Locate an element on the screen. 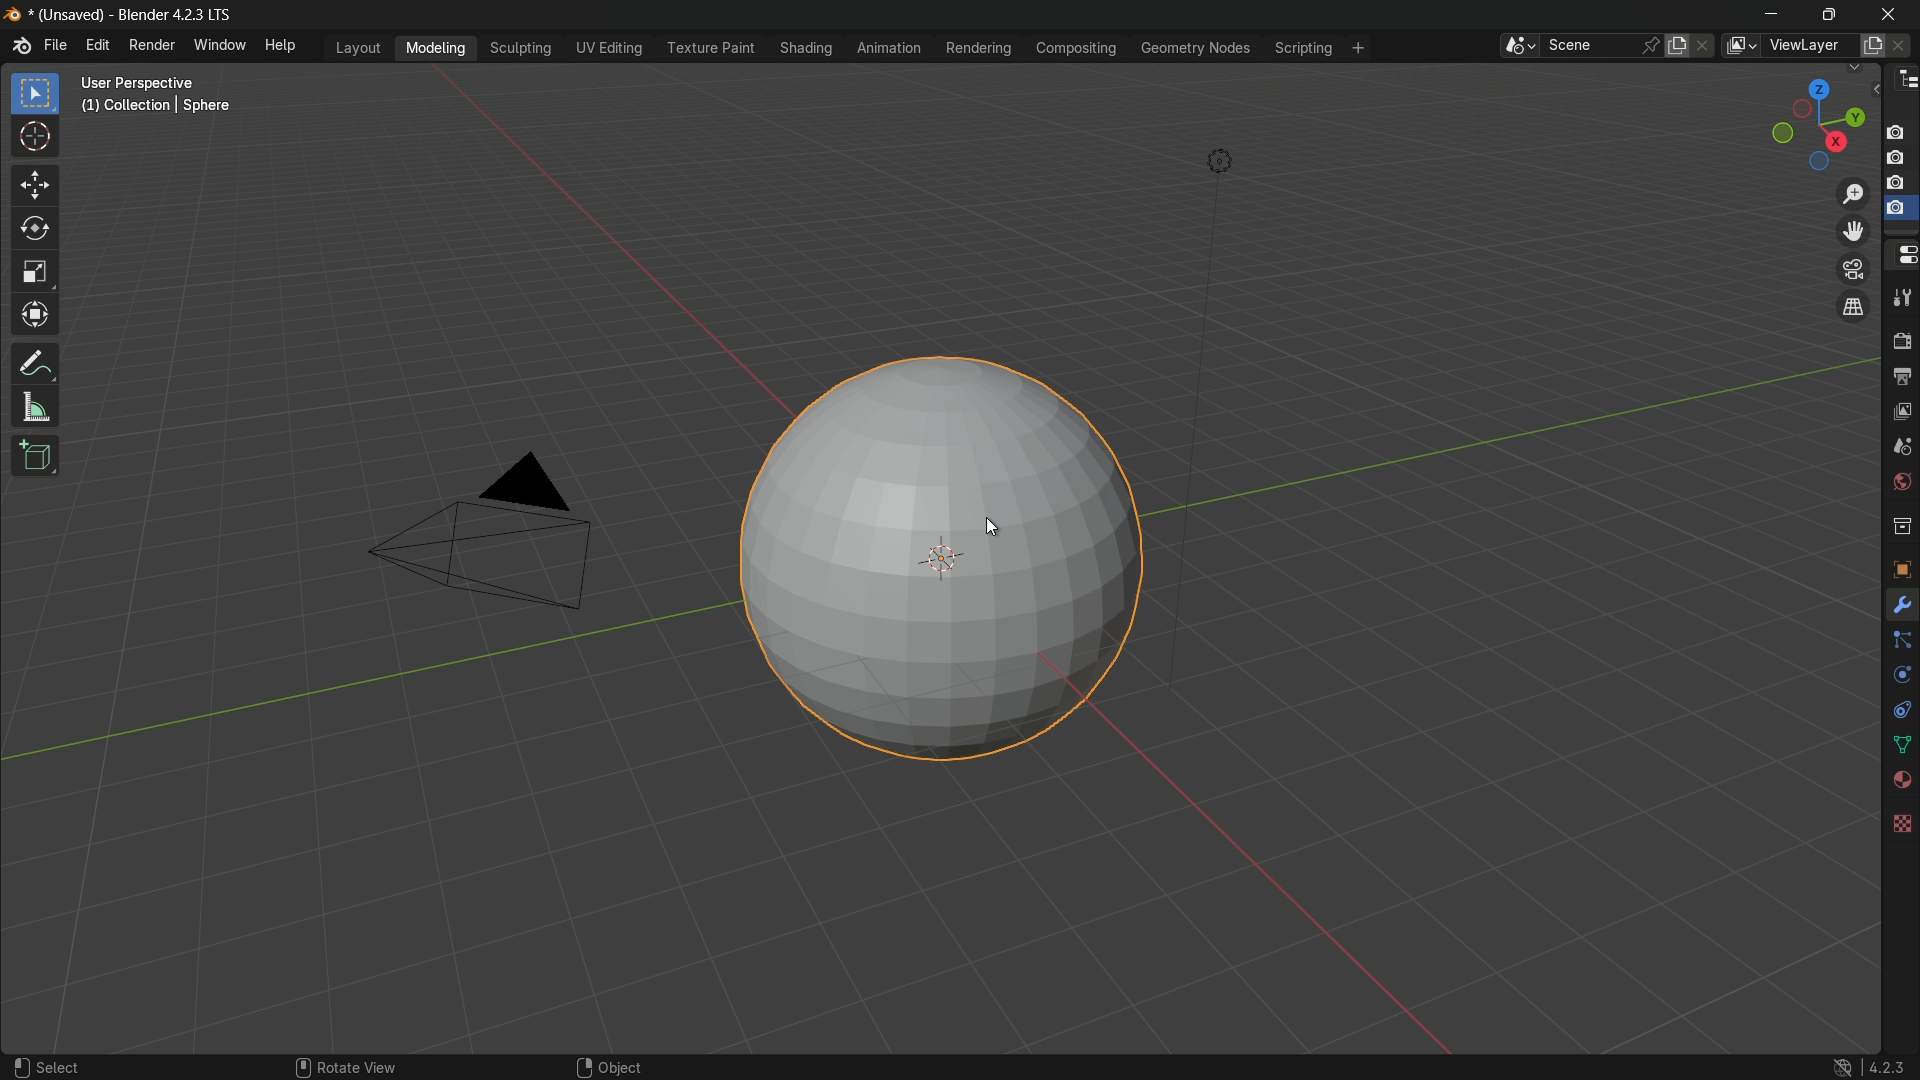  material is located at coordinates (1901, 780).